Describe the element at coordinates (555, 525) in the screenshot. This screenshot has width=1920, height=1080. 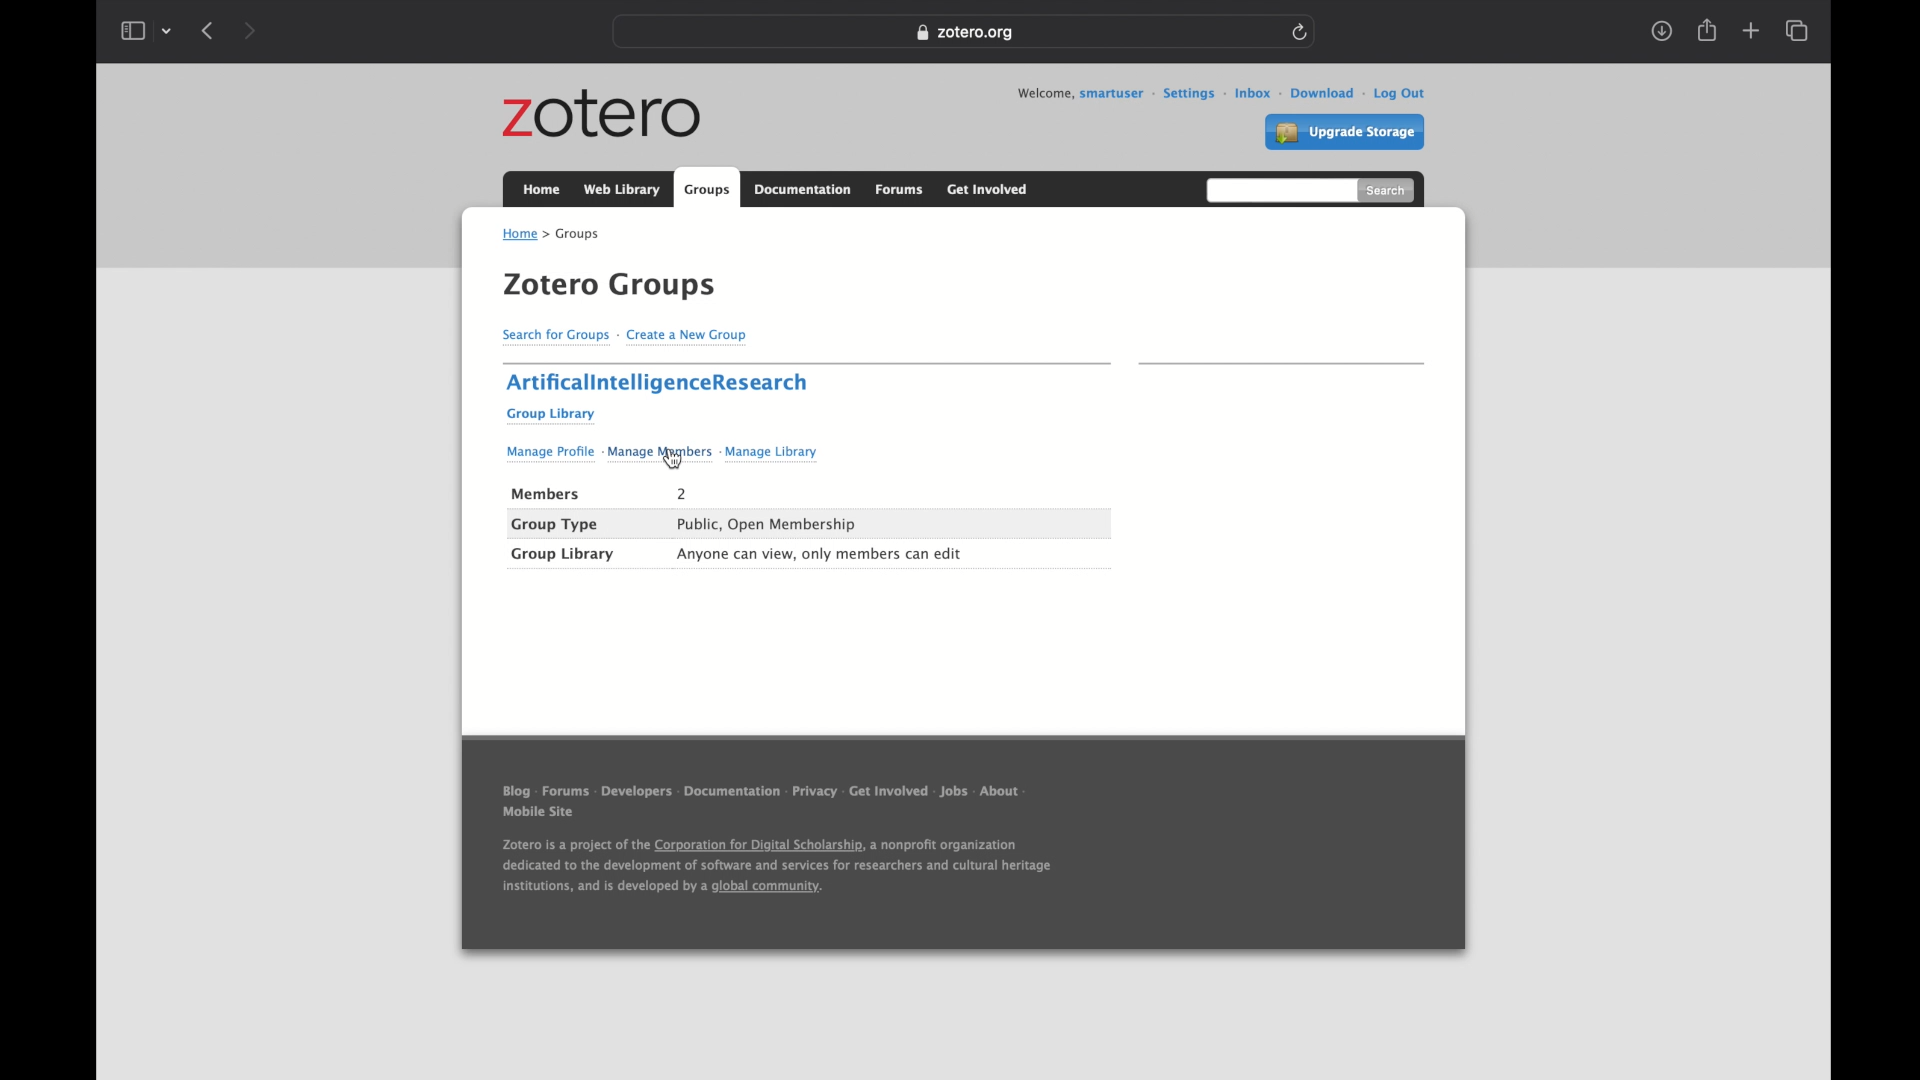
I see `group type` at that location.